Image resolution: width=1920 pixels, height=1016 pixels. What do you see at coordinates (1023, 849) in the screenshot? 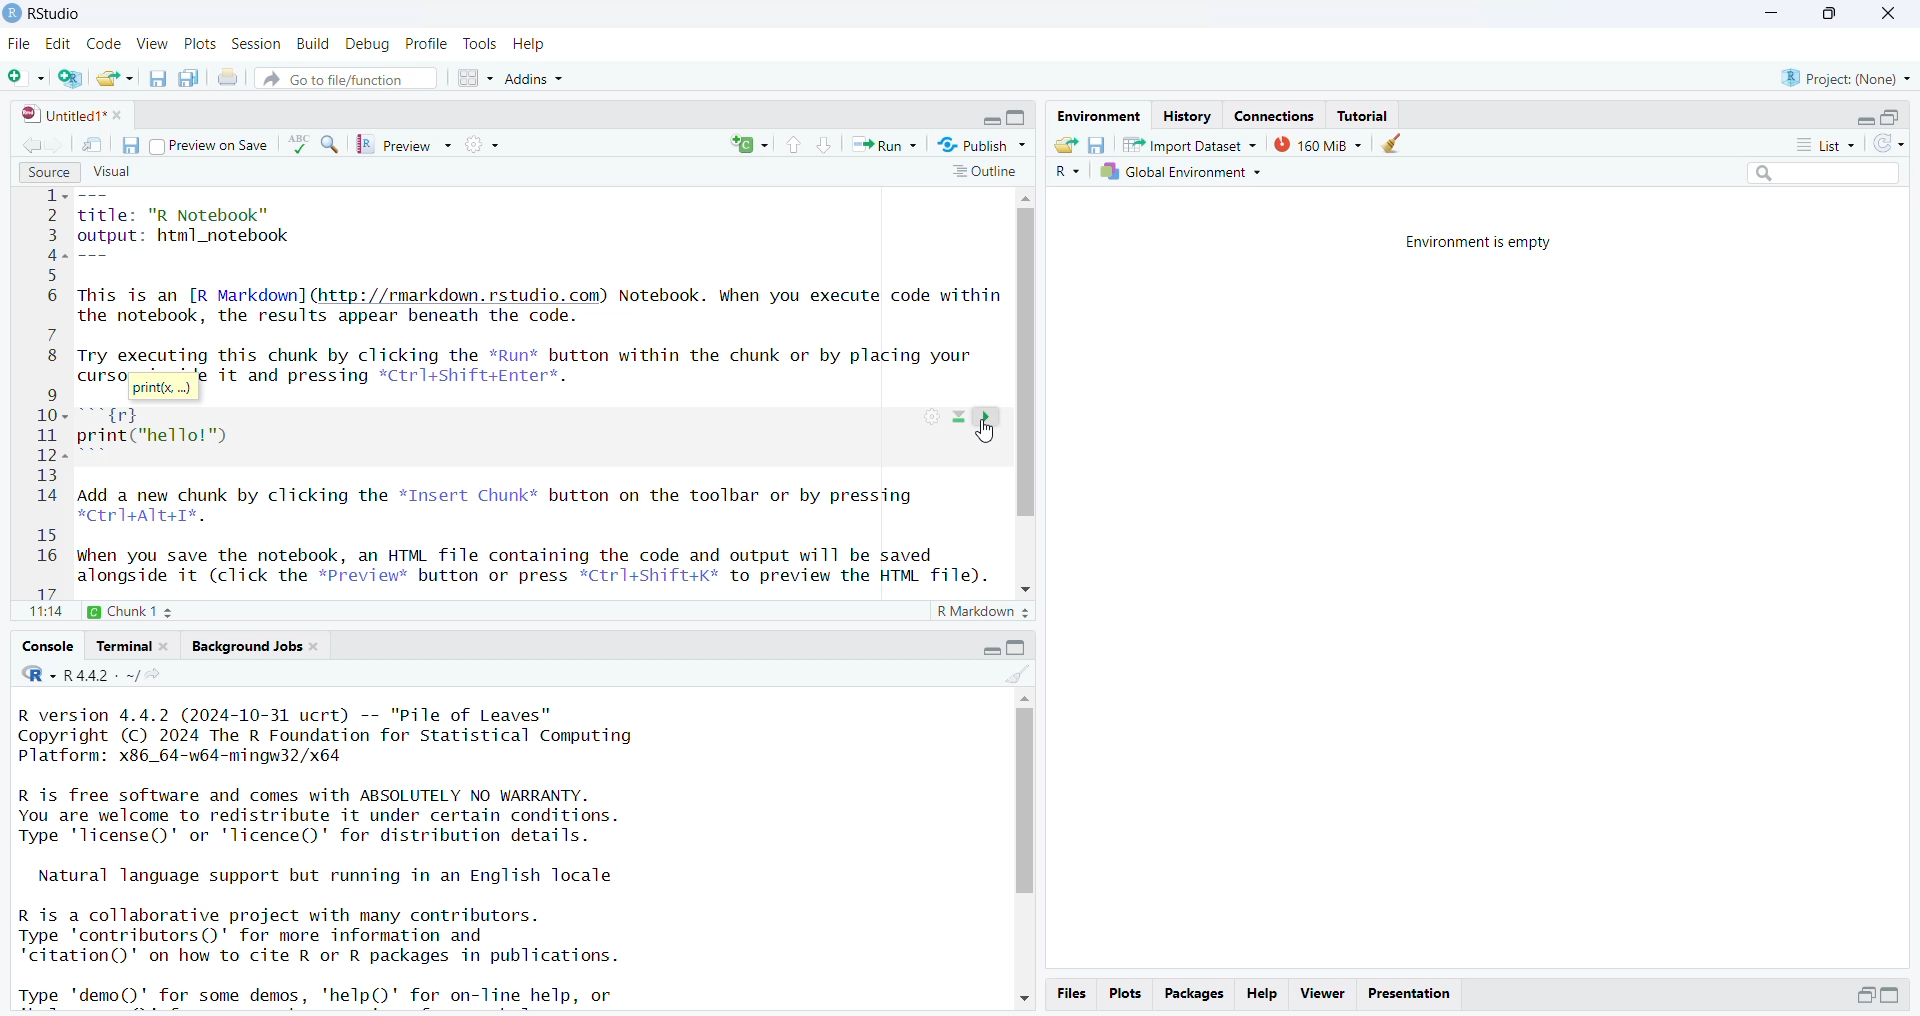
I see `scrollbar` at bounding box center [1023, 849].